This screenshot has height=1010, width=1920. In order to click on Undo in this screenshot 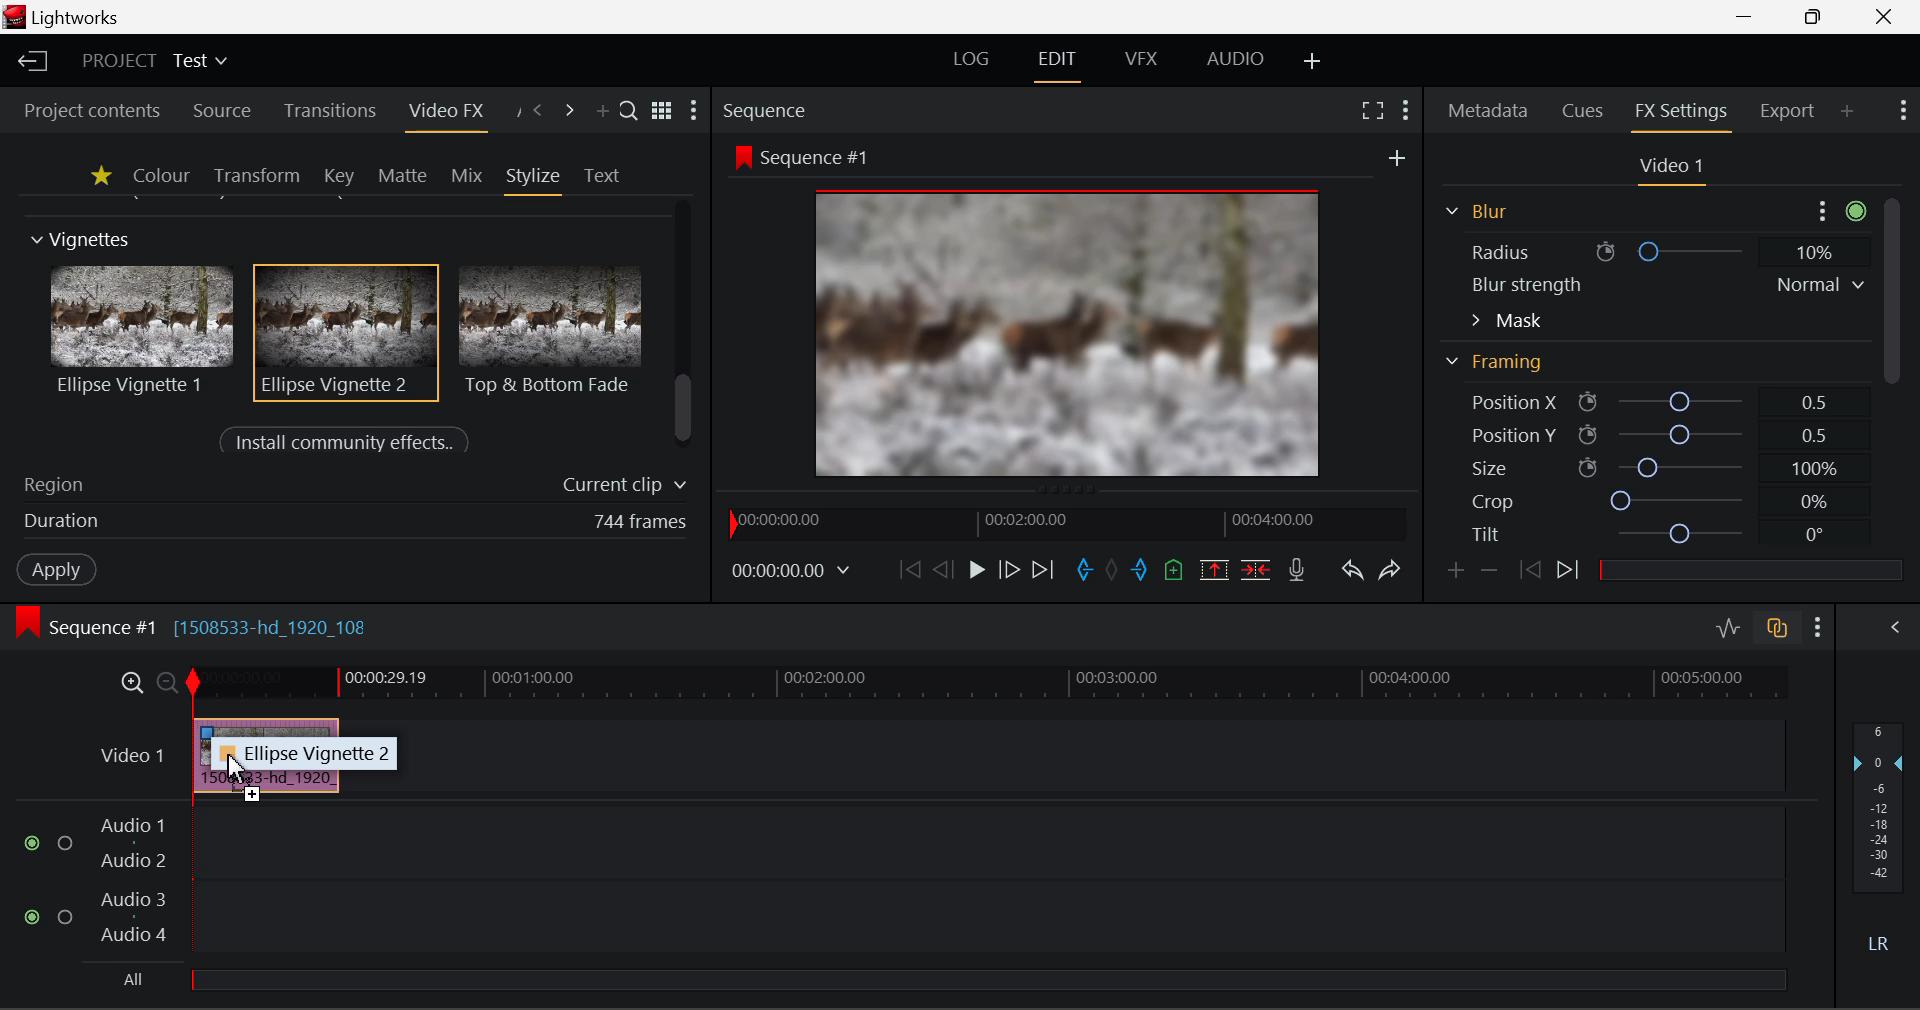, I will do `click(1350, 567)`.